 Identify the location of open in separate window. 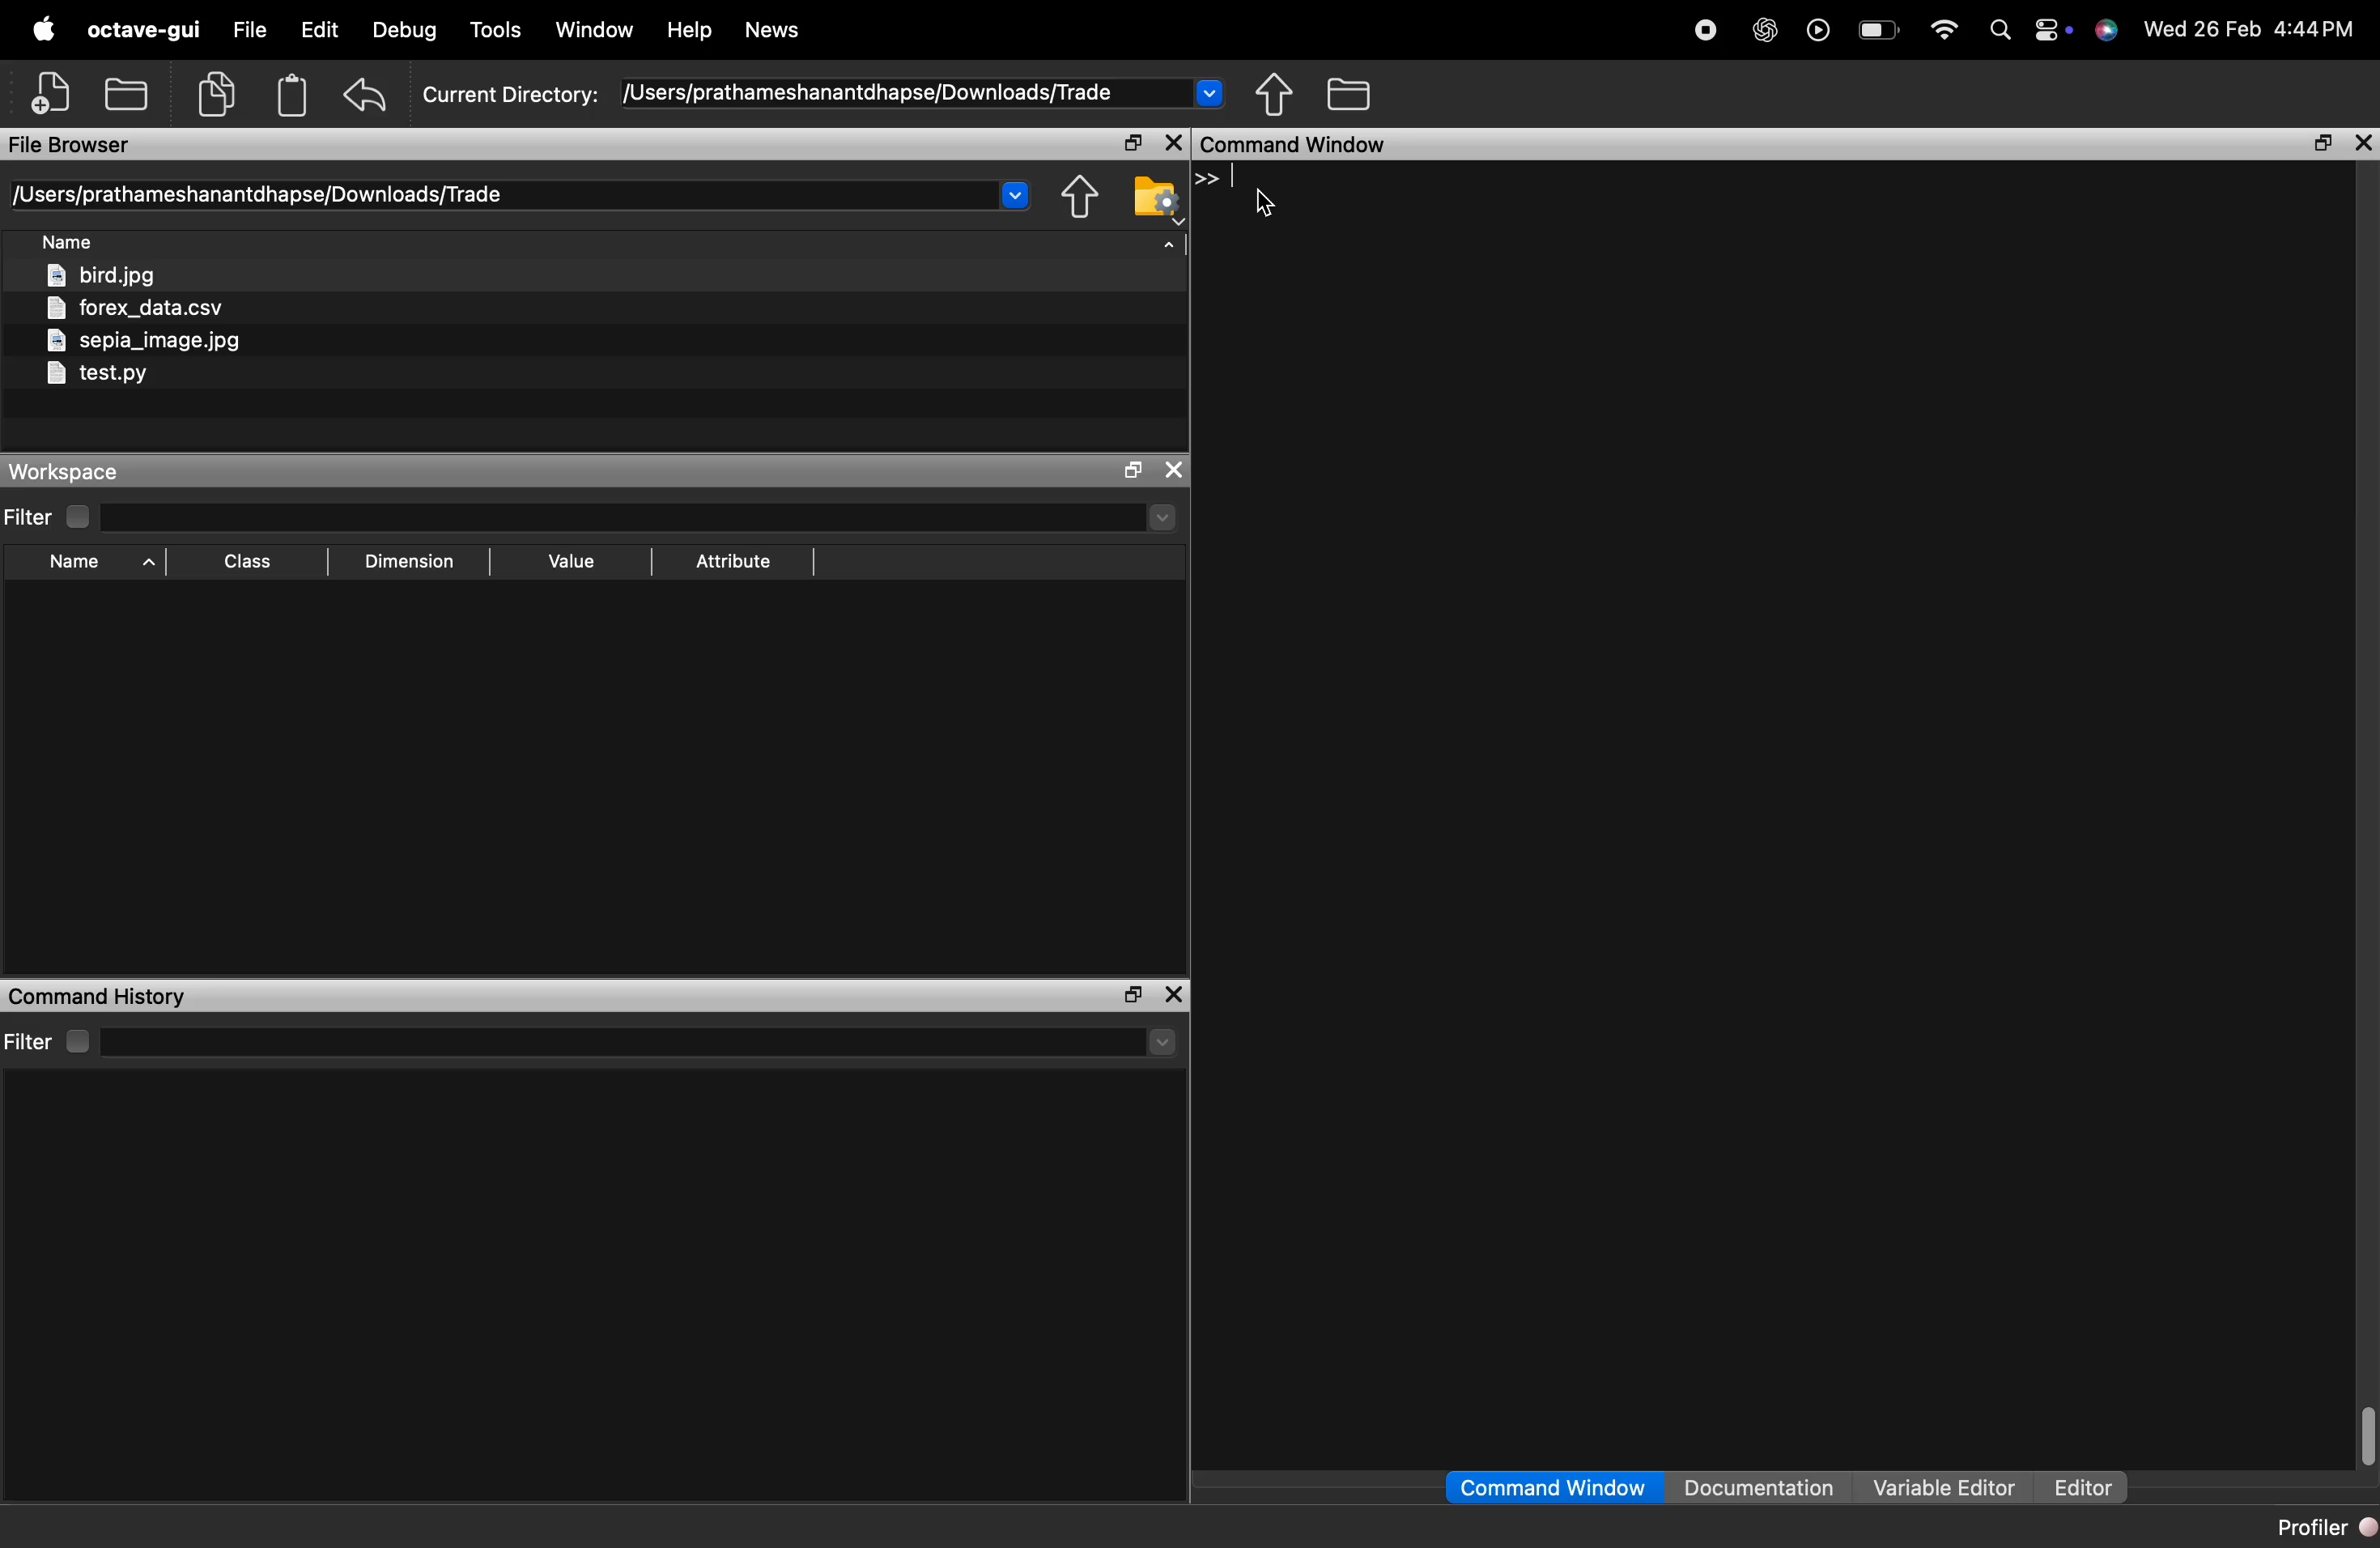
(2324, 145).